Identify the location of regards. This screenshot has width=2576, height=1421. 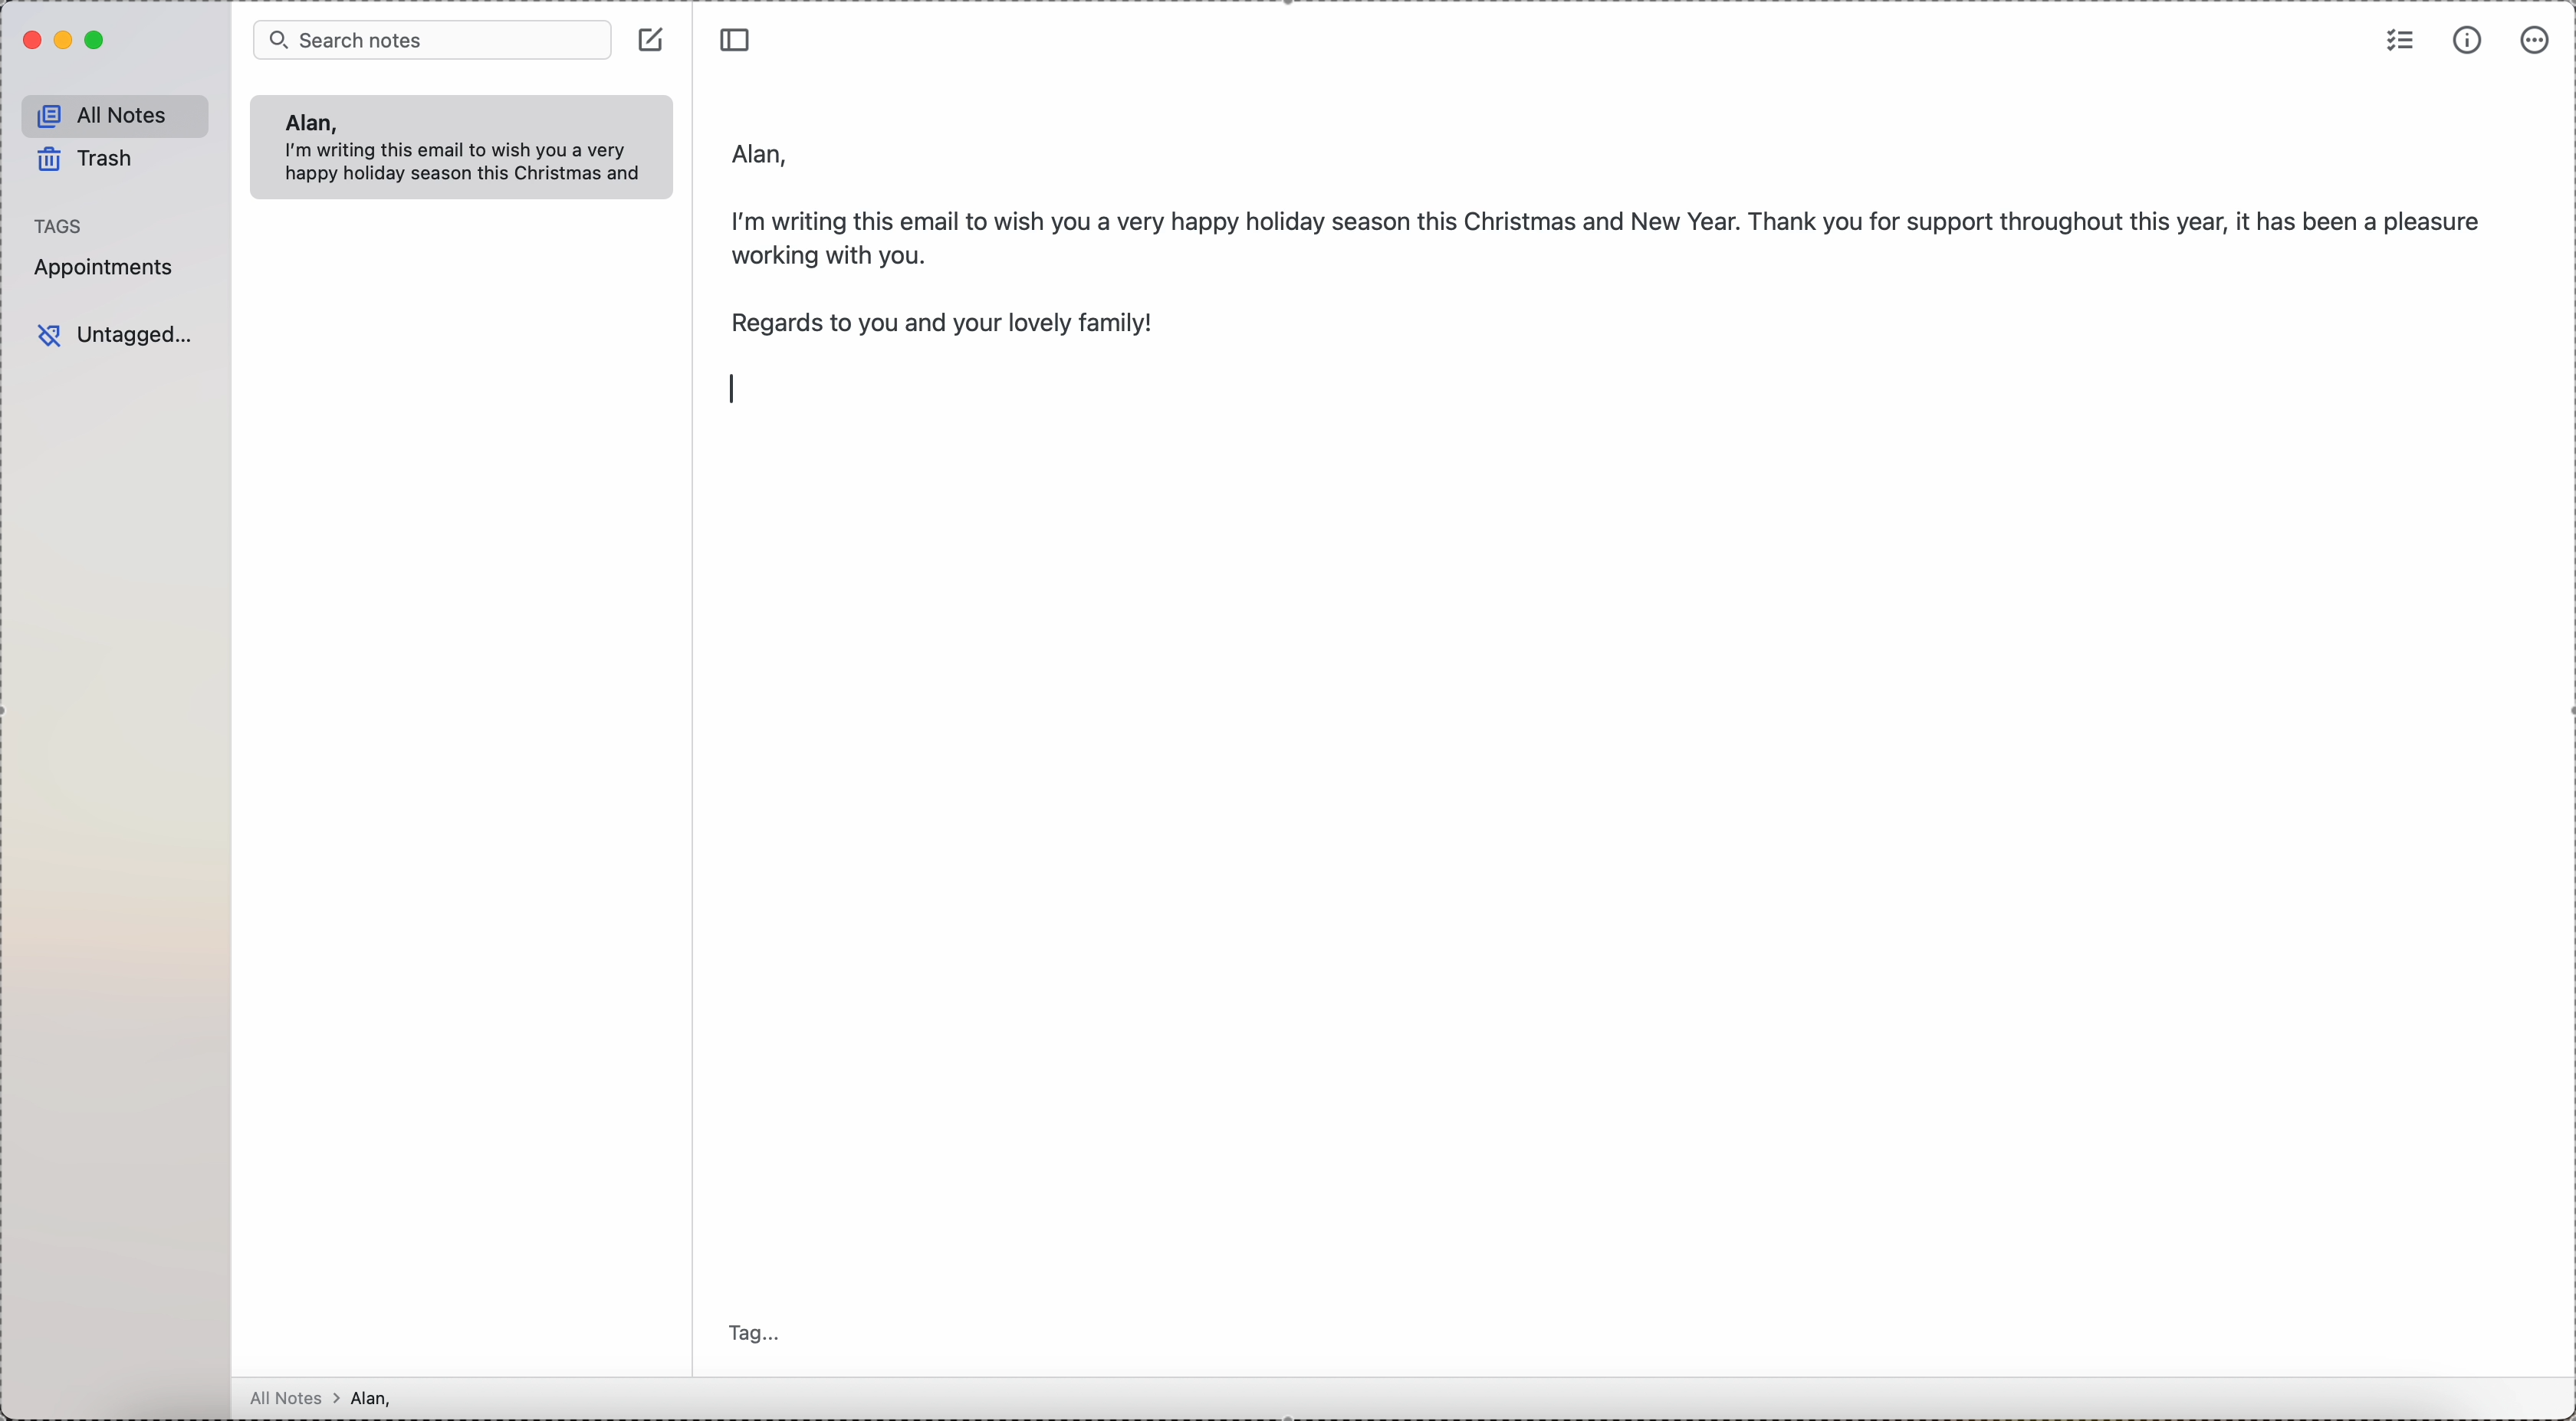
(942, 323).